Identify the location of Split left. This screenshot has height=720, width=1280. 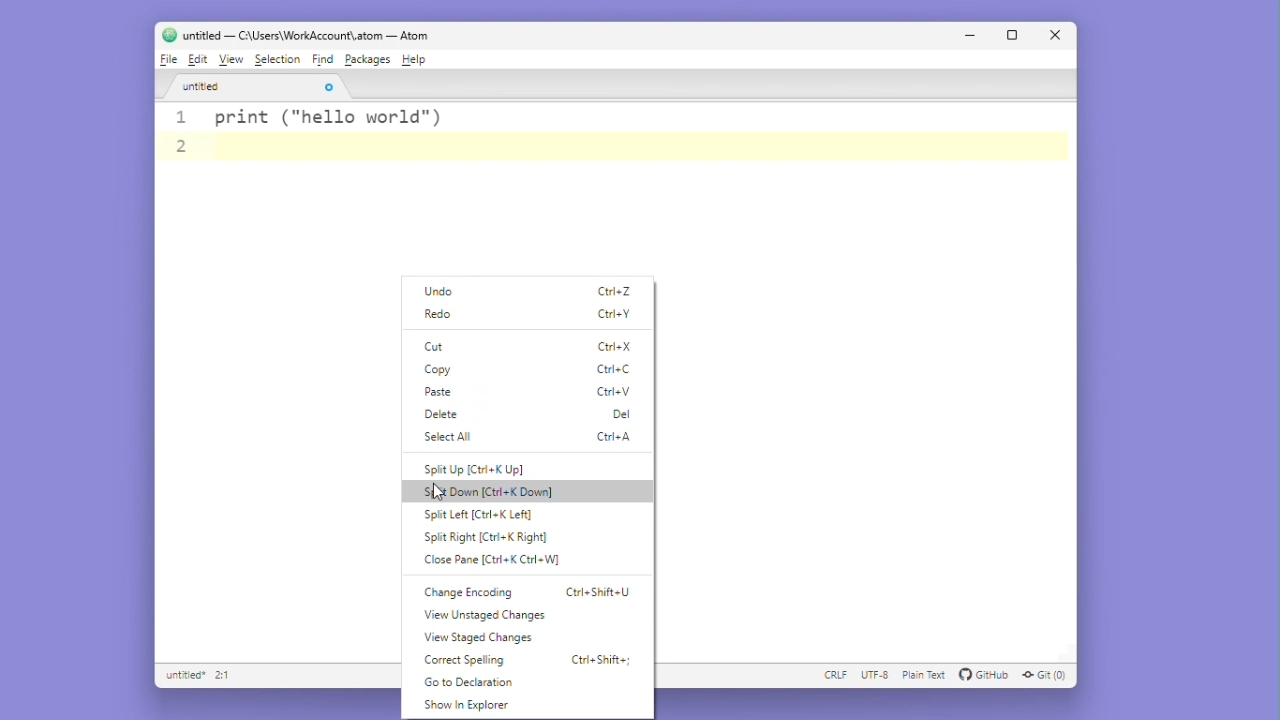
(480, 515).